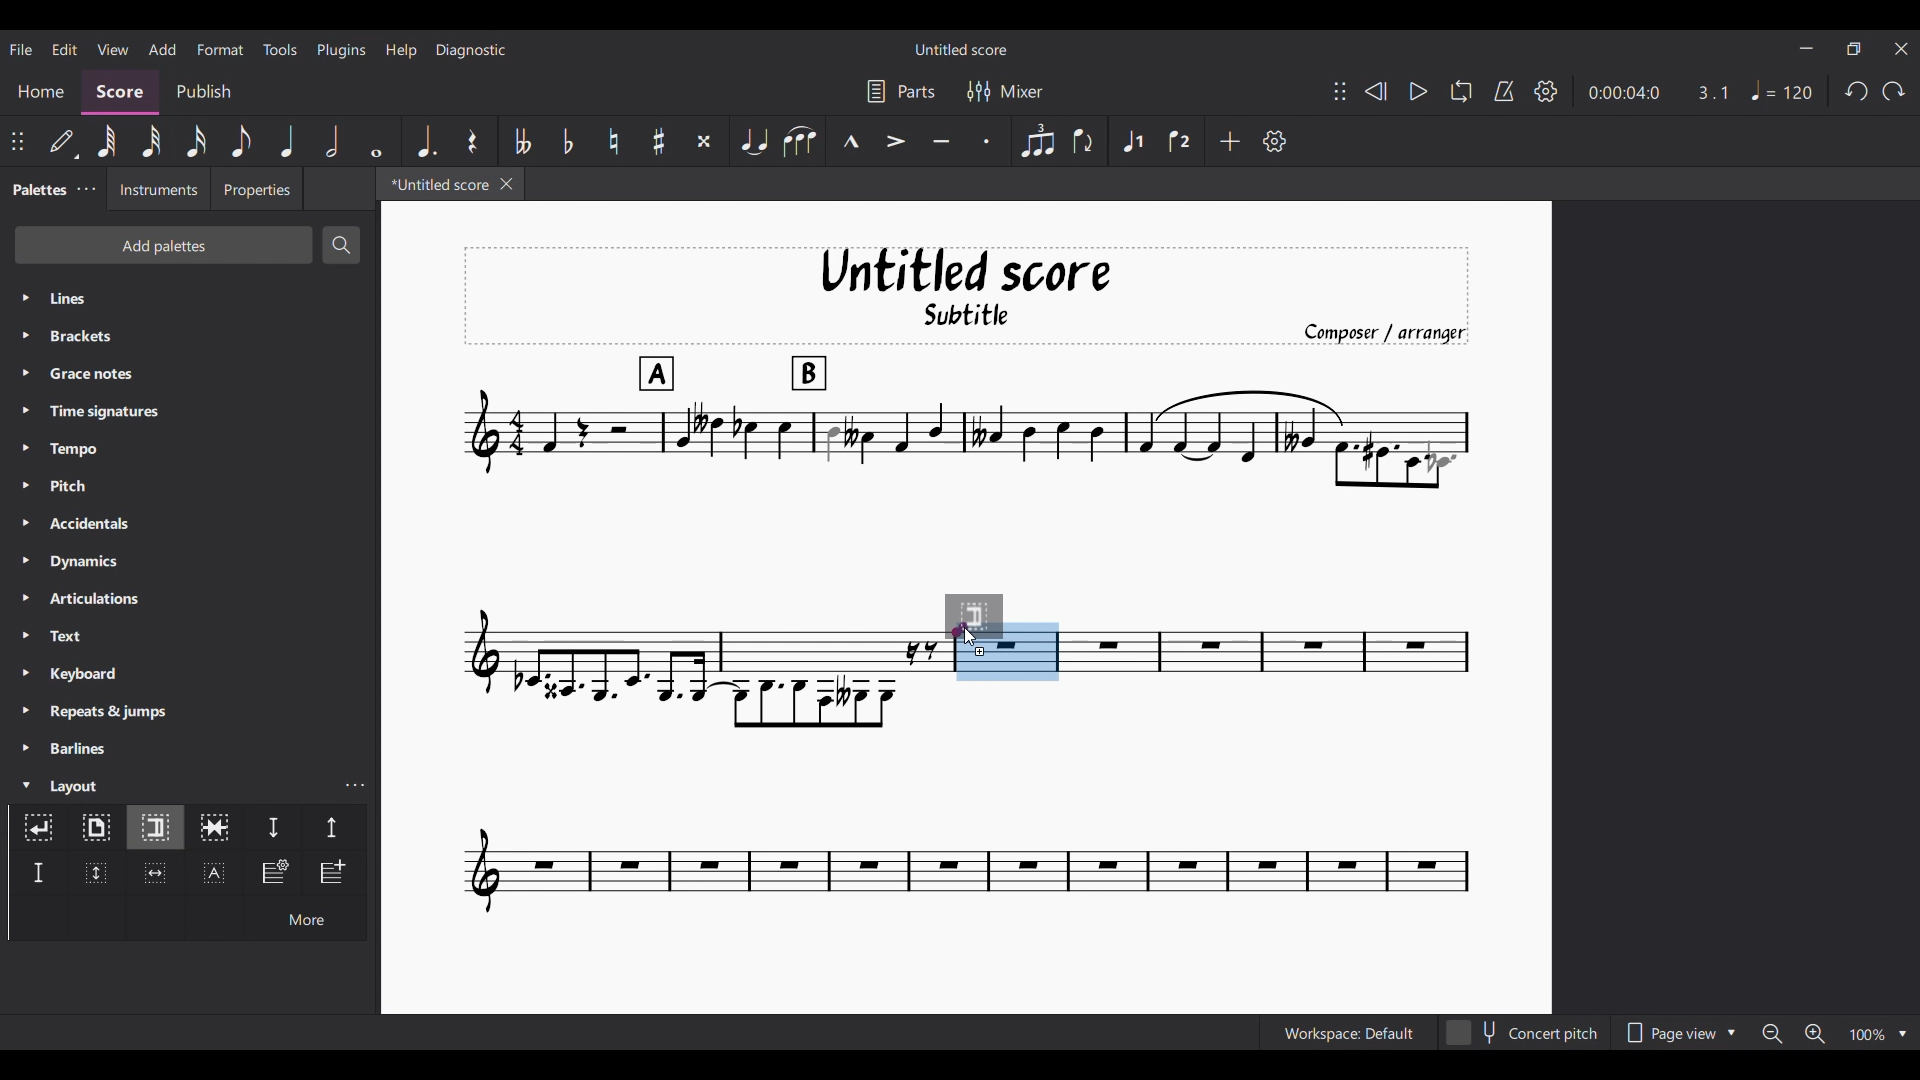 The height and width of the screenshot is (1080, 1920). I want to click on Home section, so click(40, 92).